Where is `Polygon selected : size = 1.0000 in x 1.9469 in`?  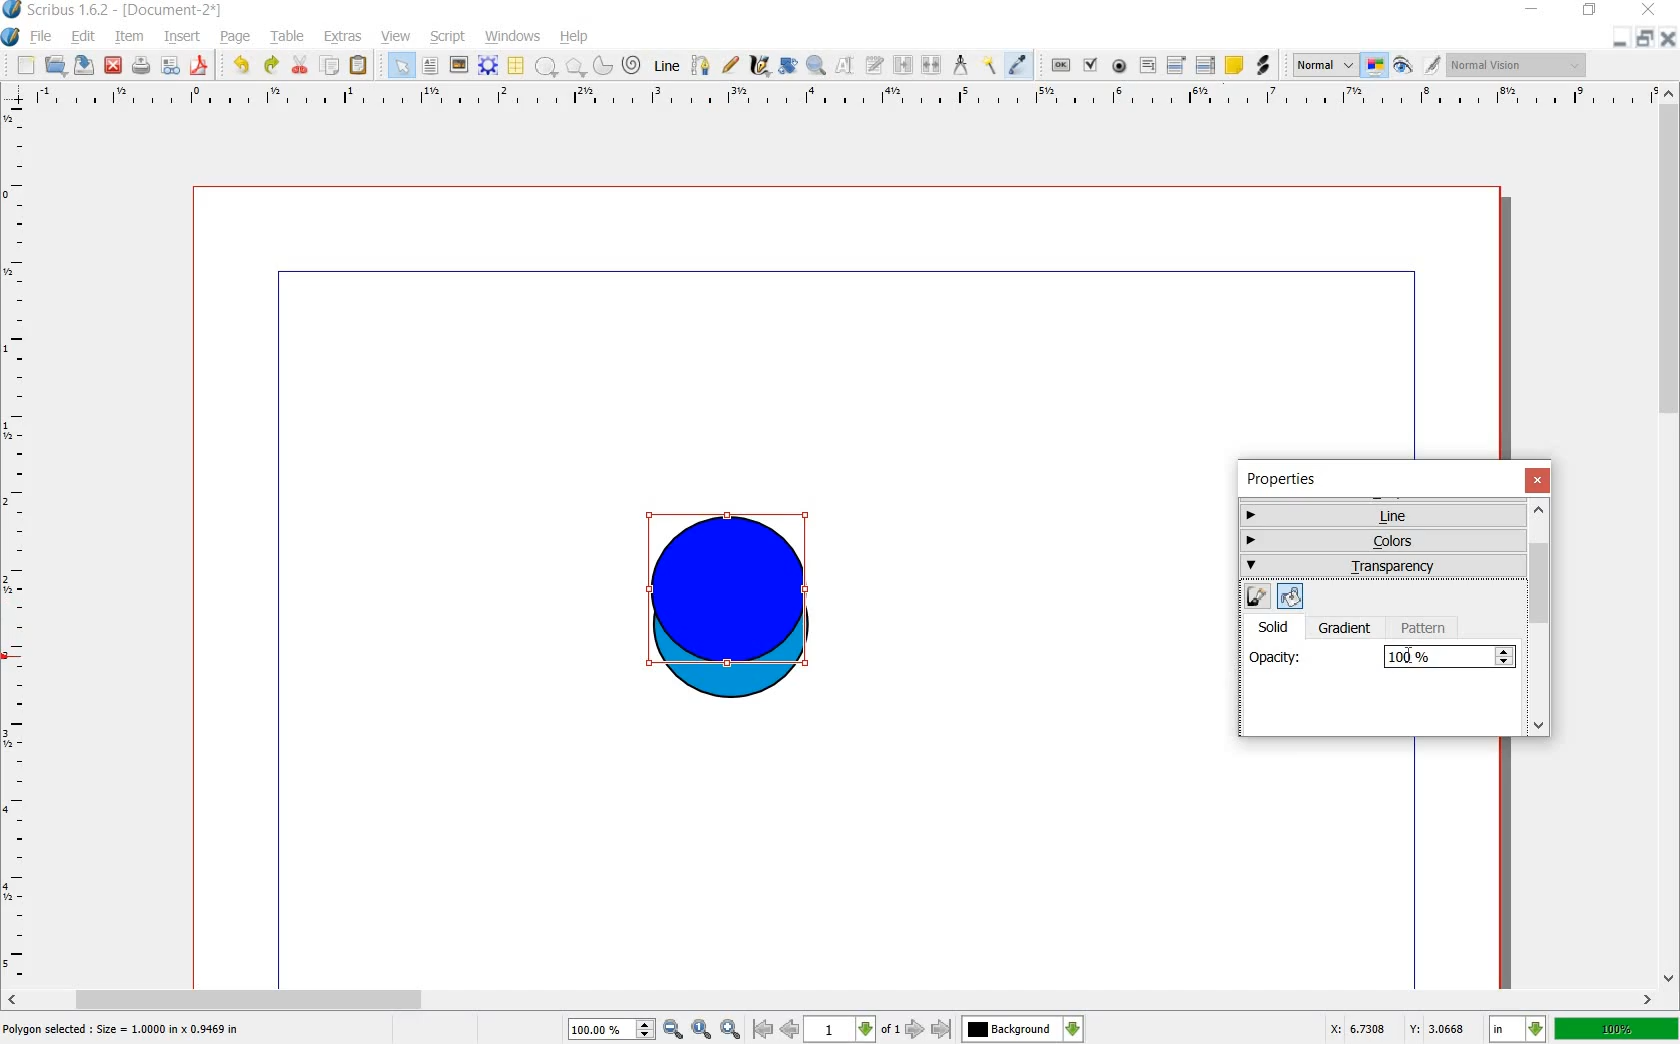
Polygon selected : size = 1.0000 in x 1.9469 in is located at coordinates (123, 1028).